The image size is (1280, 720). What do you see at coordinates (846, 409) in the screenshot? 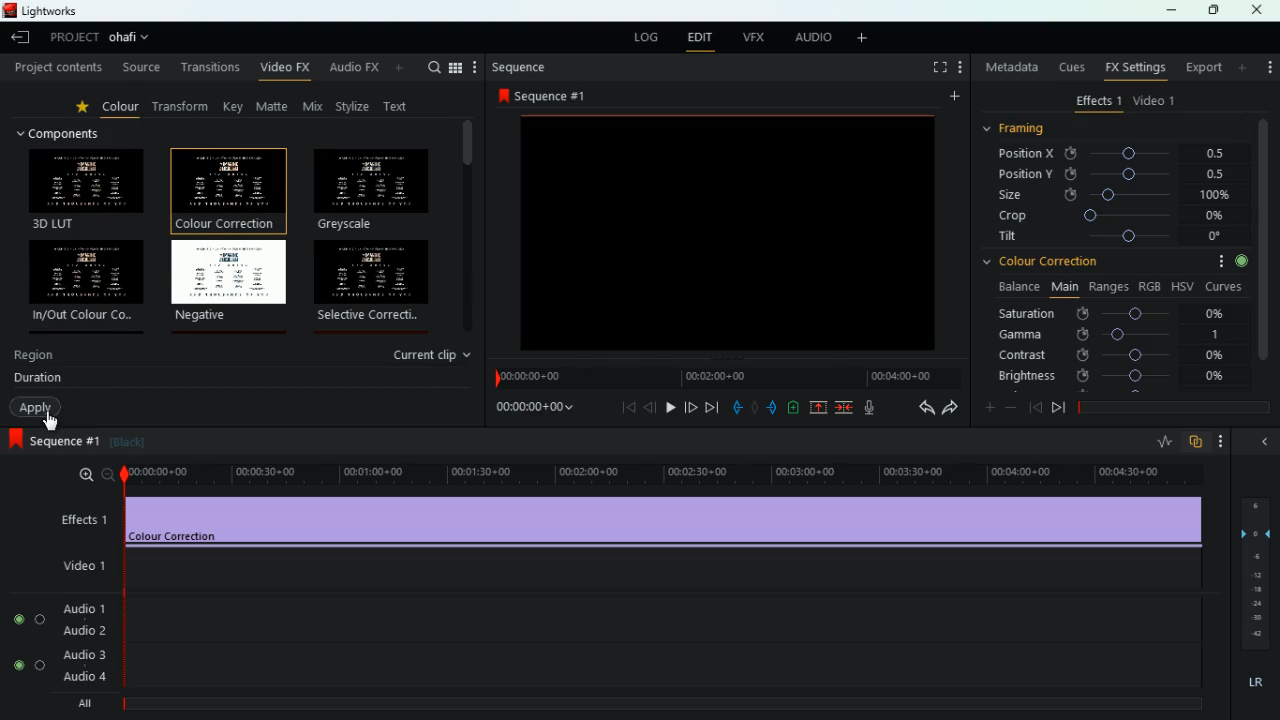
I see `compress` at bounding box center [846, 409].